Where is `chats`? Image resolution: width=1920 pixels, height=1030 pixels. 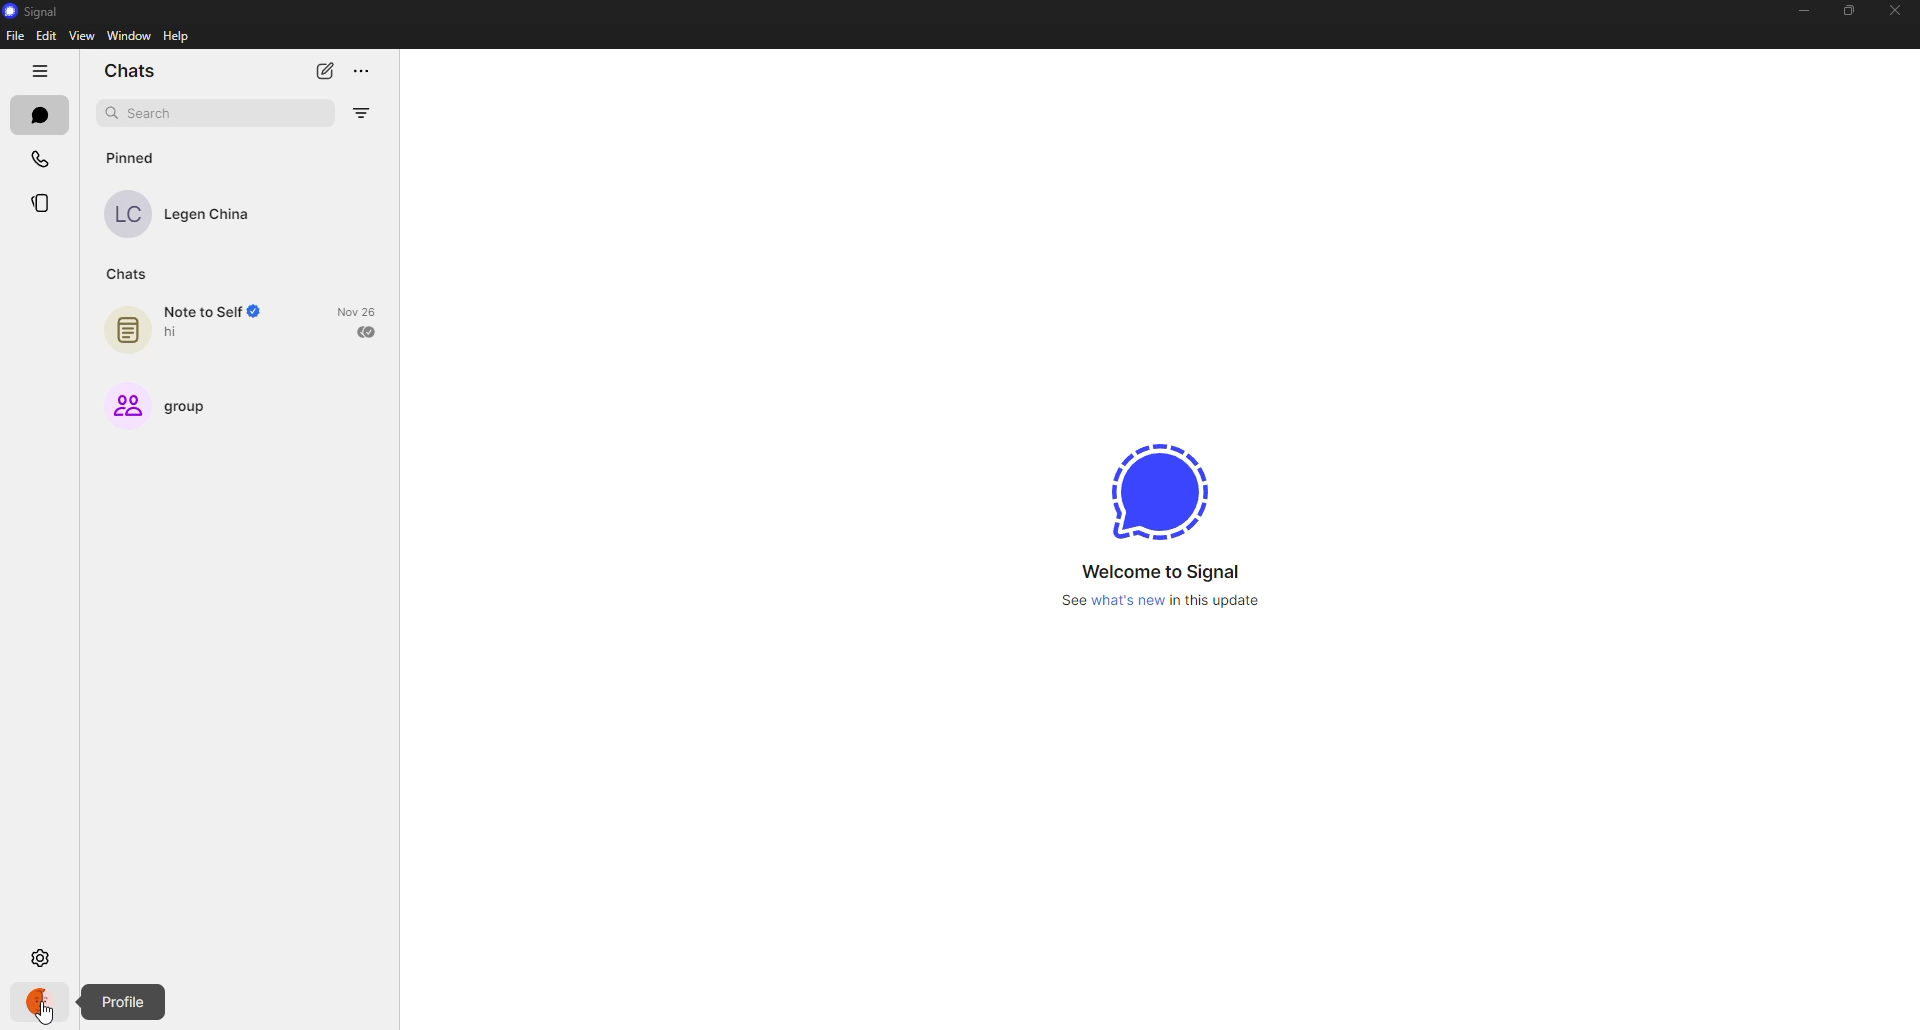
chats is located at coordinates (39, 114).